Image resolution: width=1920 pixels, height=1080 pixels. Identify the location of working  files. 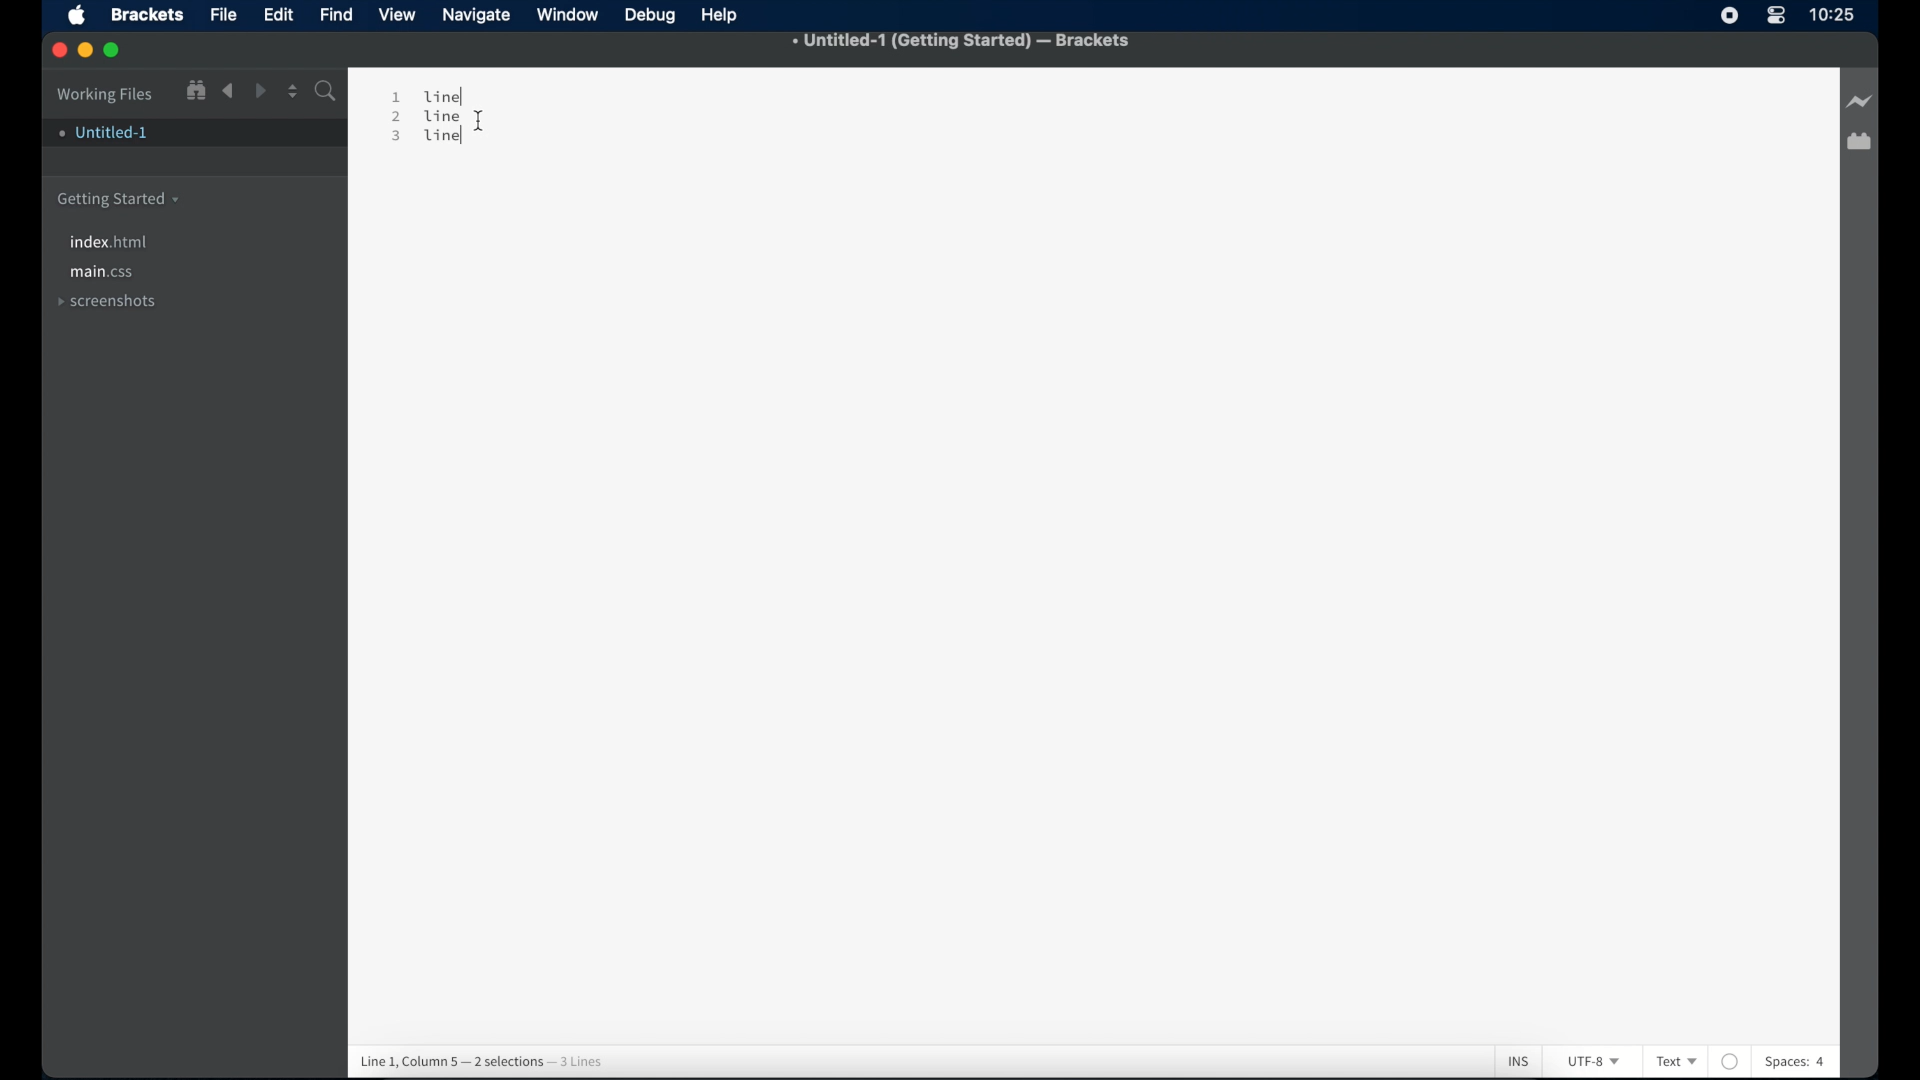
(106, 95).